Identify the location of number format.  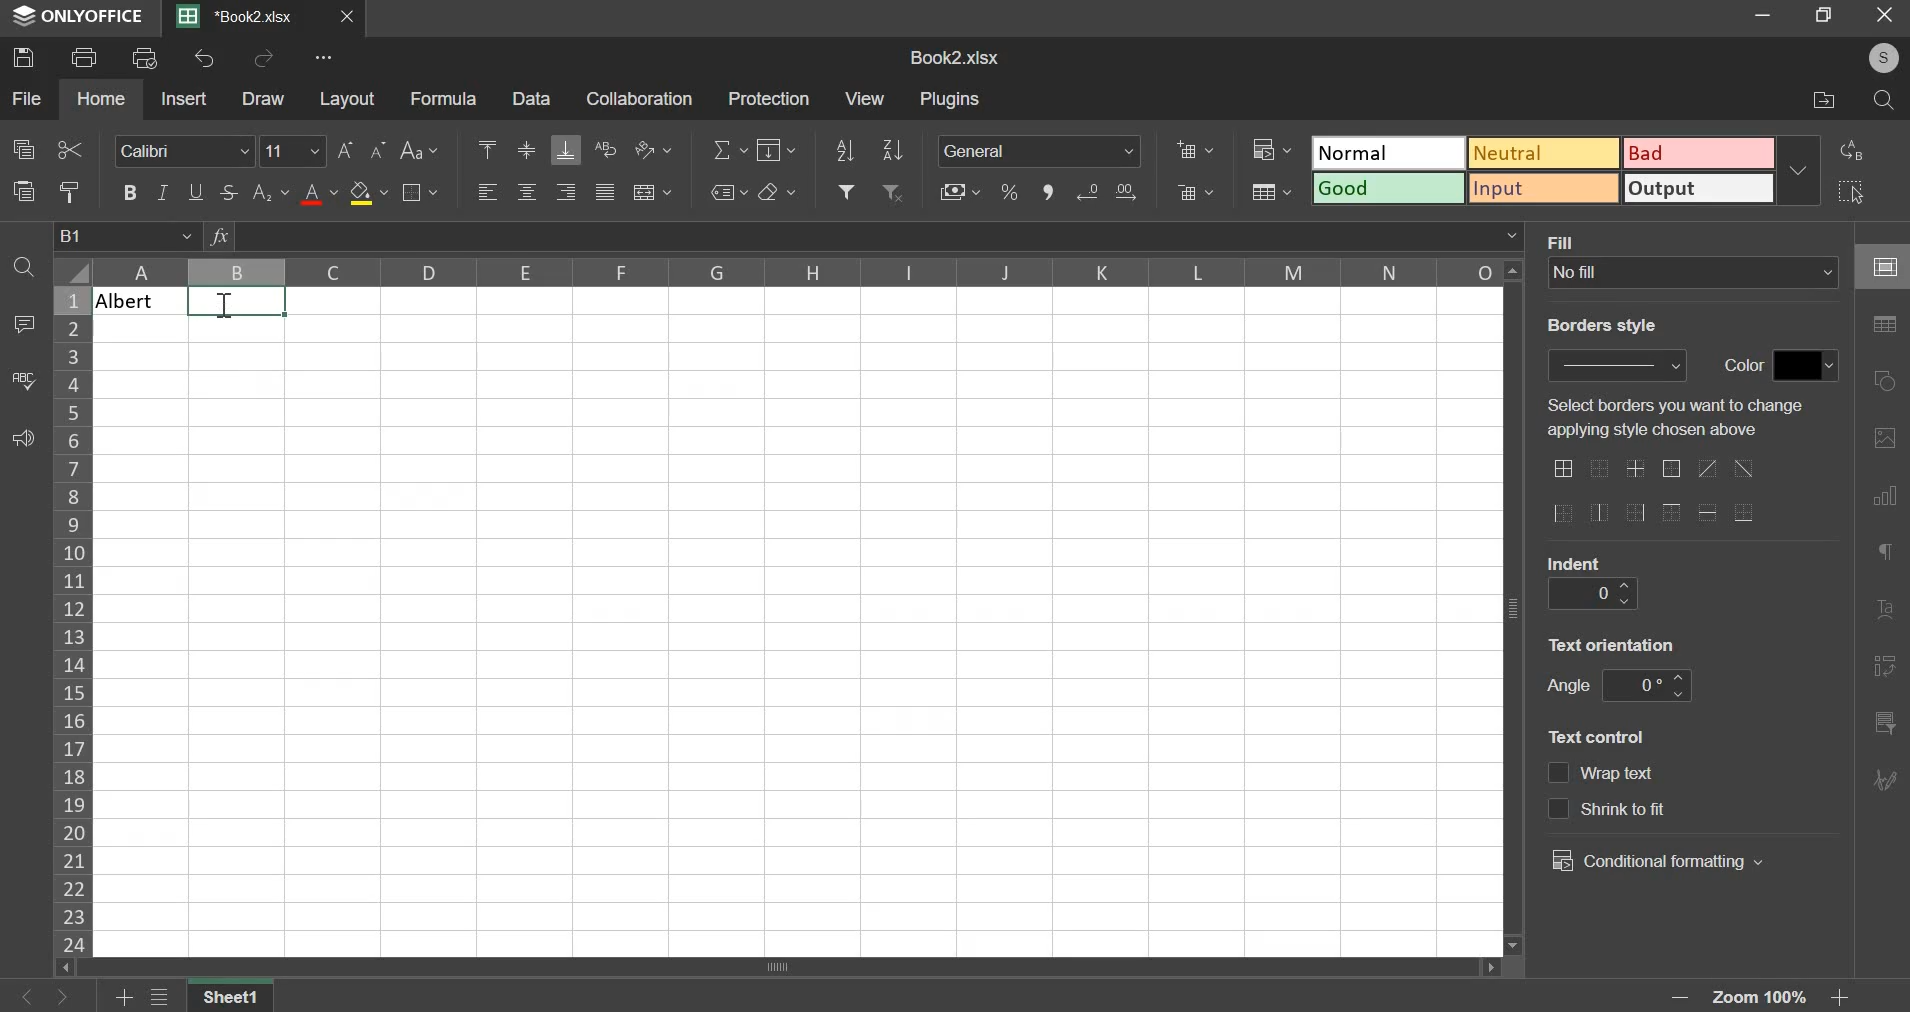
(1040, 149).